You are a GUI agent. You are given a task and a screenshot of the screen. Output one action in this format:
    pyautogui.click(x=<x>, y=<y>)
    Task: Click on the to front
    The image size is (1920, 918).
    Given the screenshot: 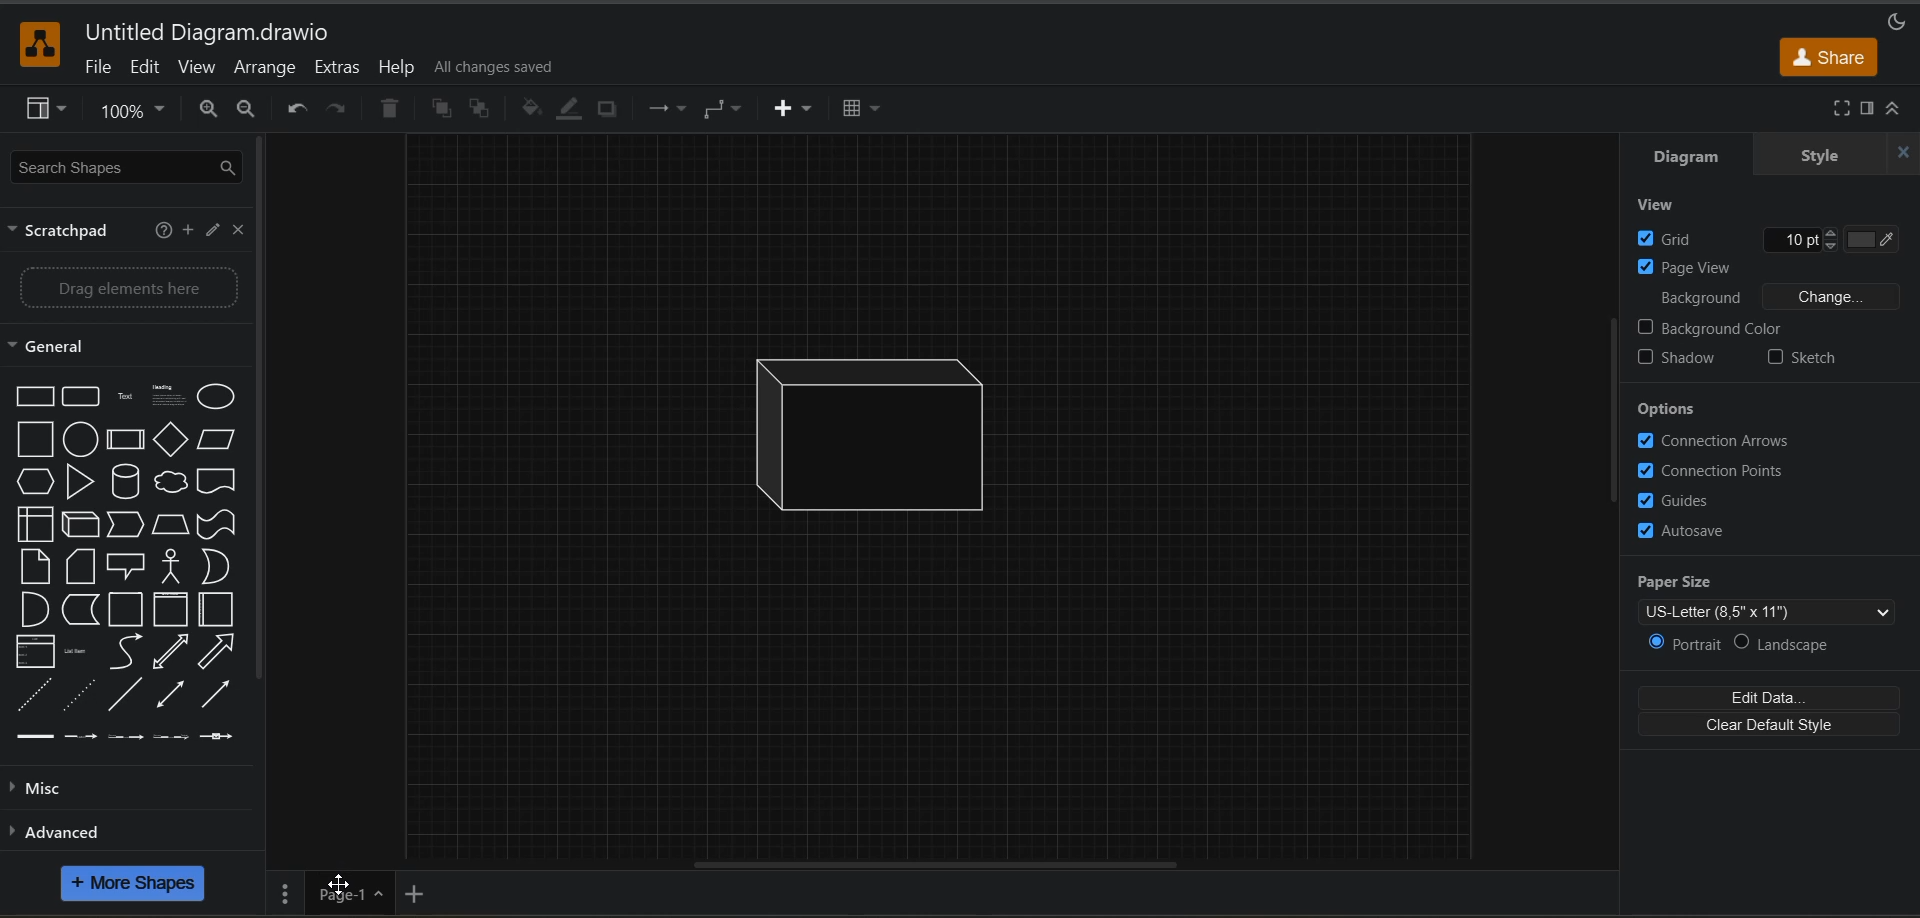 What is the action you would take?
    pyautogui.click(x=443, y=111)
    